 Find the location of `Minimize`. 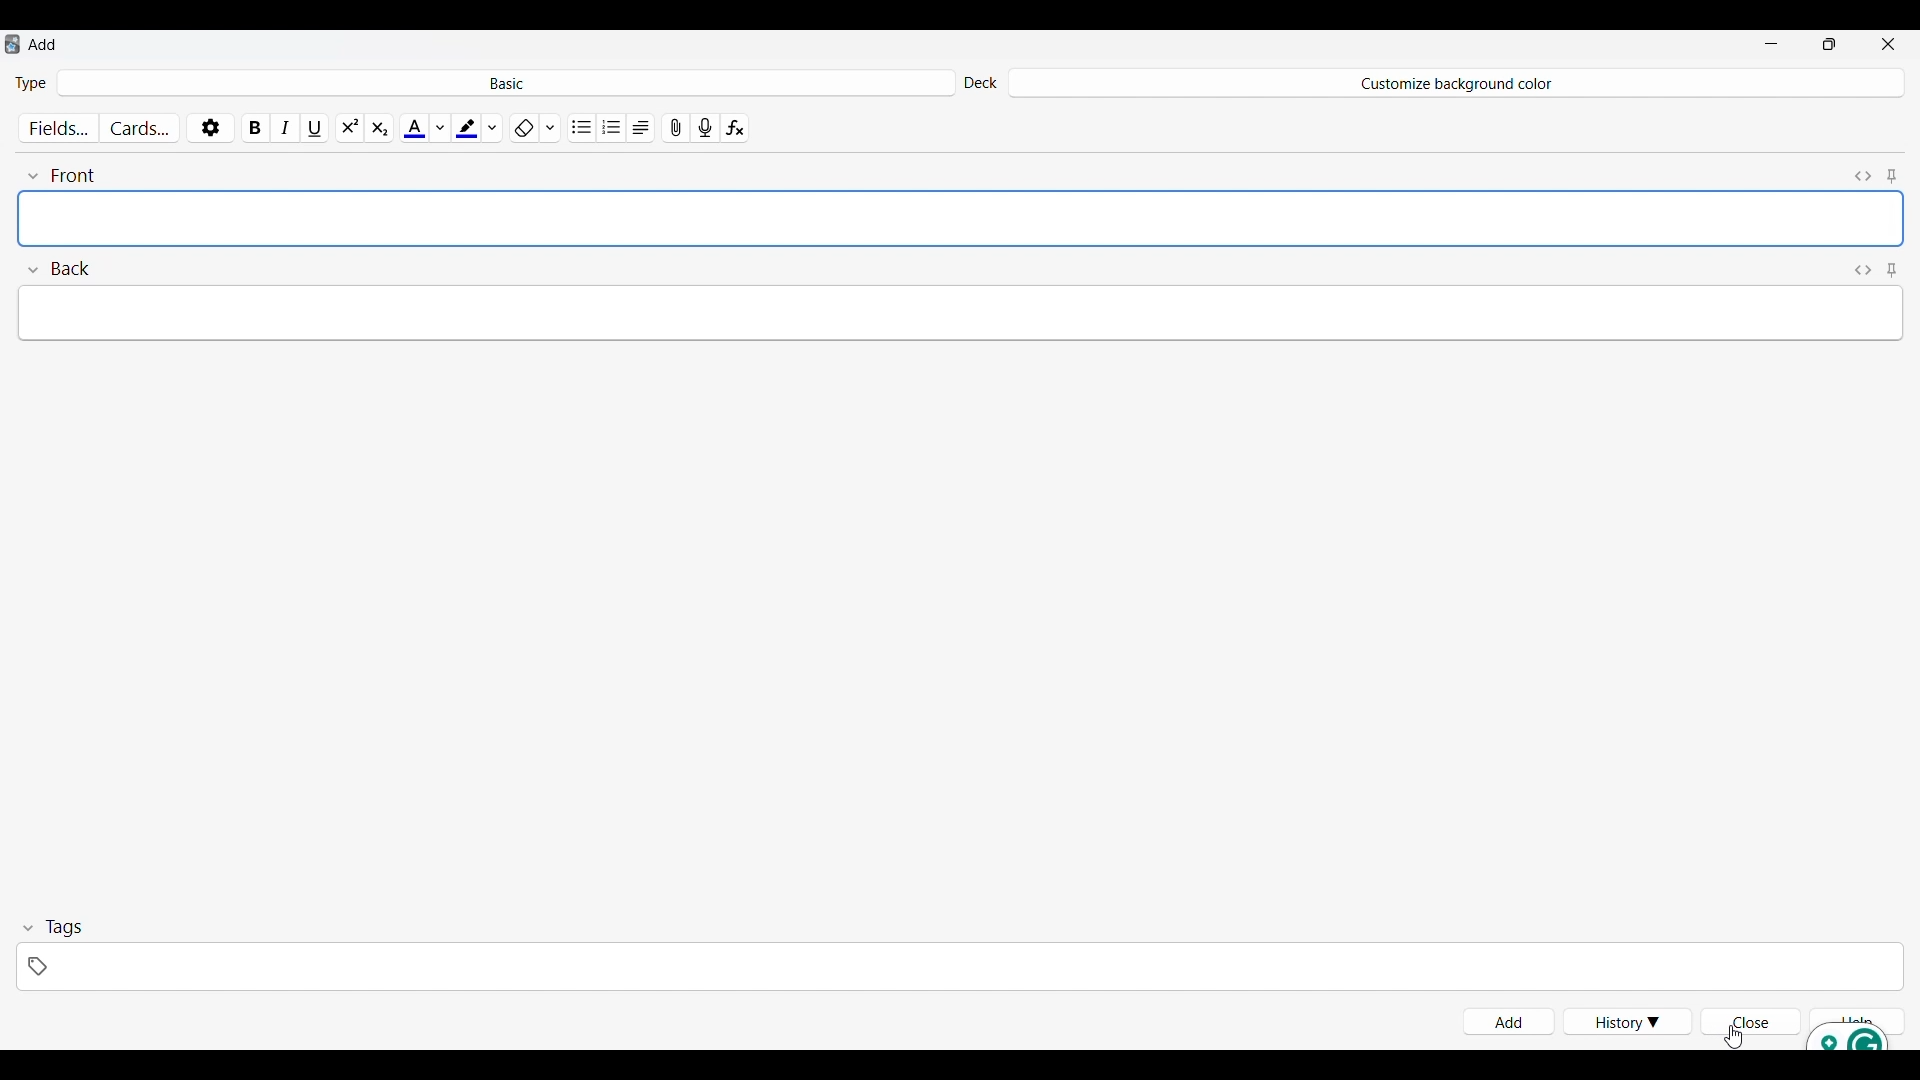

Minimize is located at coordinates (1771, 44).